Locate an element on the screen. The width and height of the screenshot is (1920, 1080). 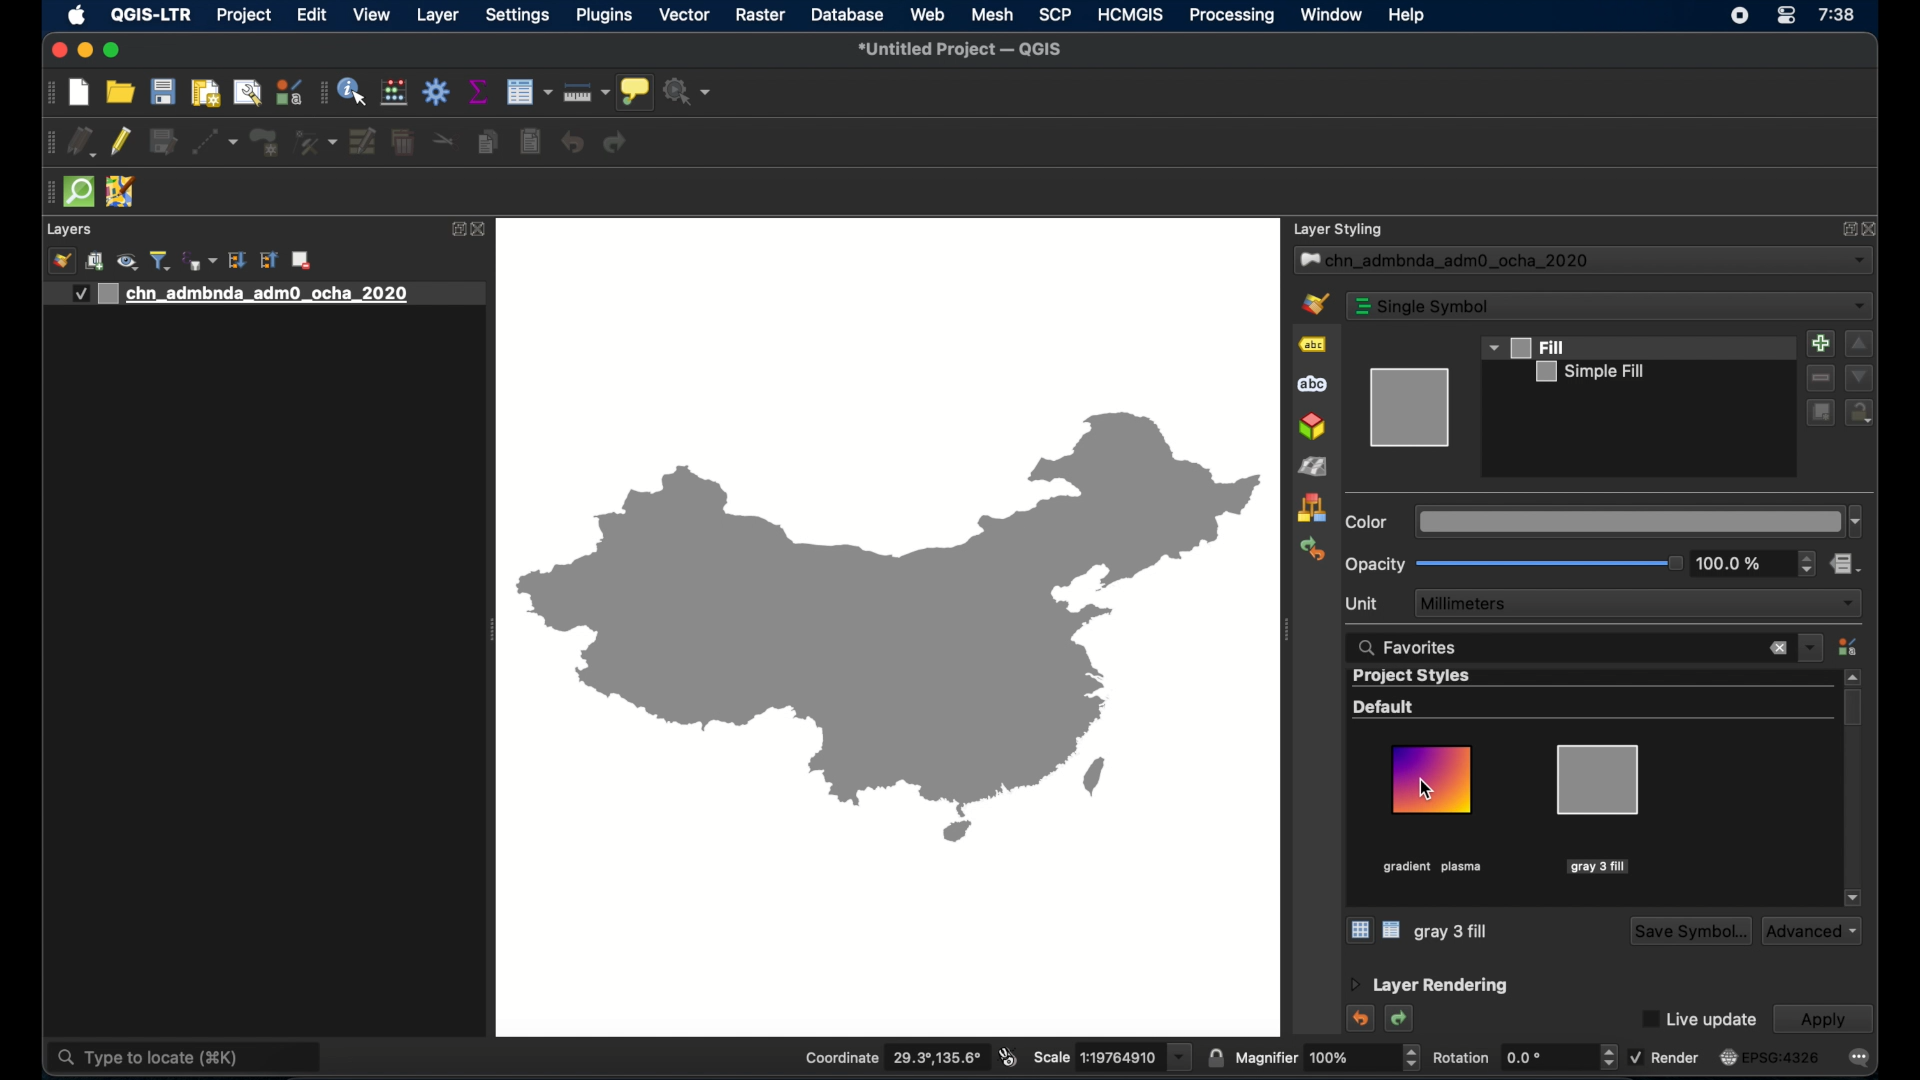
open layout manager is located at coordinates (248, 93).